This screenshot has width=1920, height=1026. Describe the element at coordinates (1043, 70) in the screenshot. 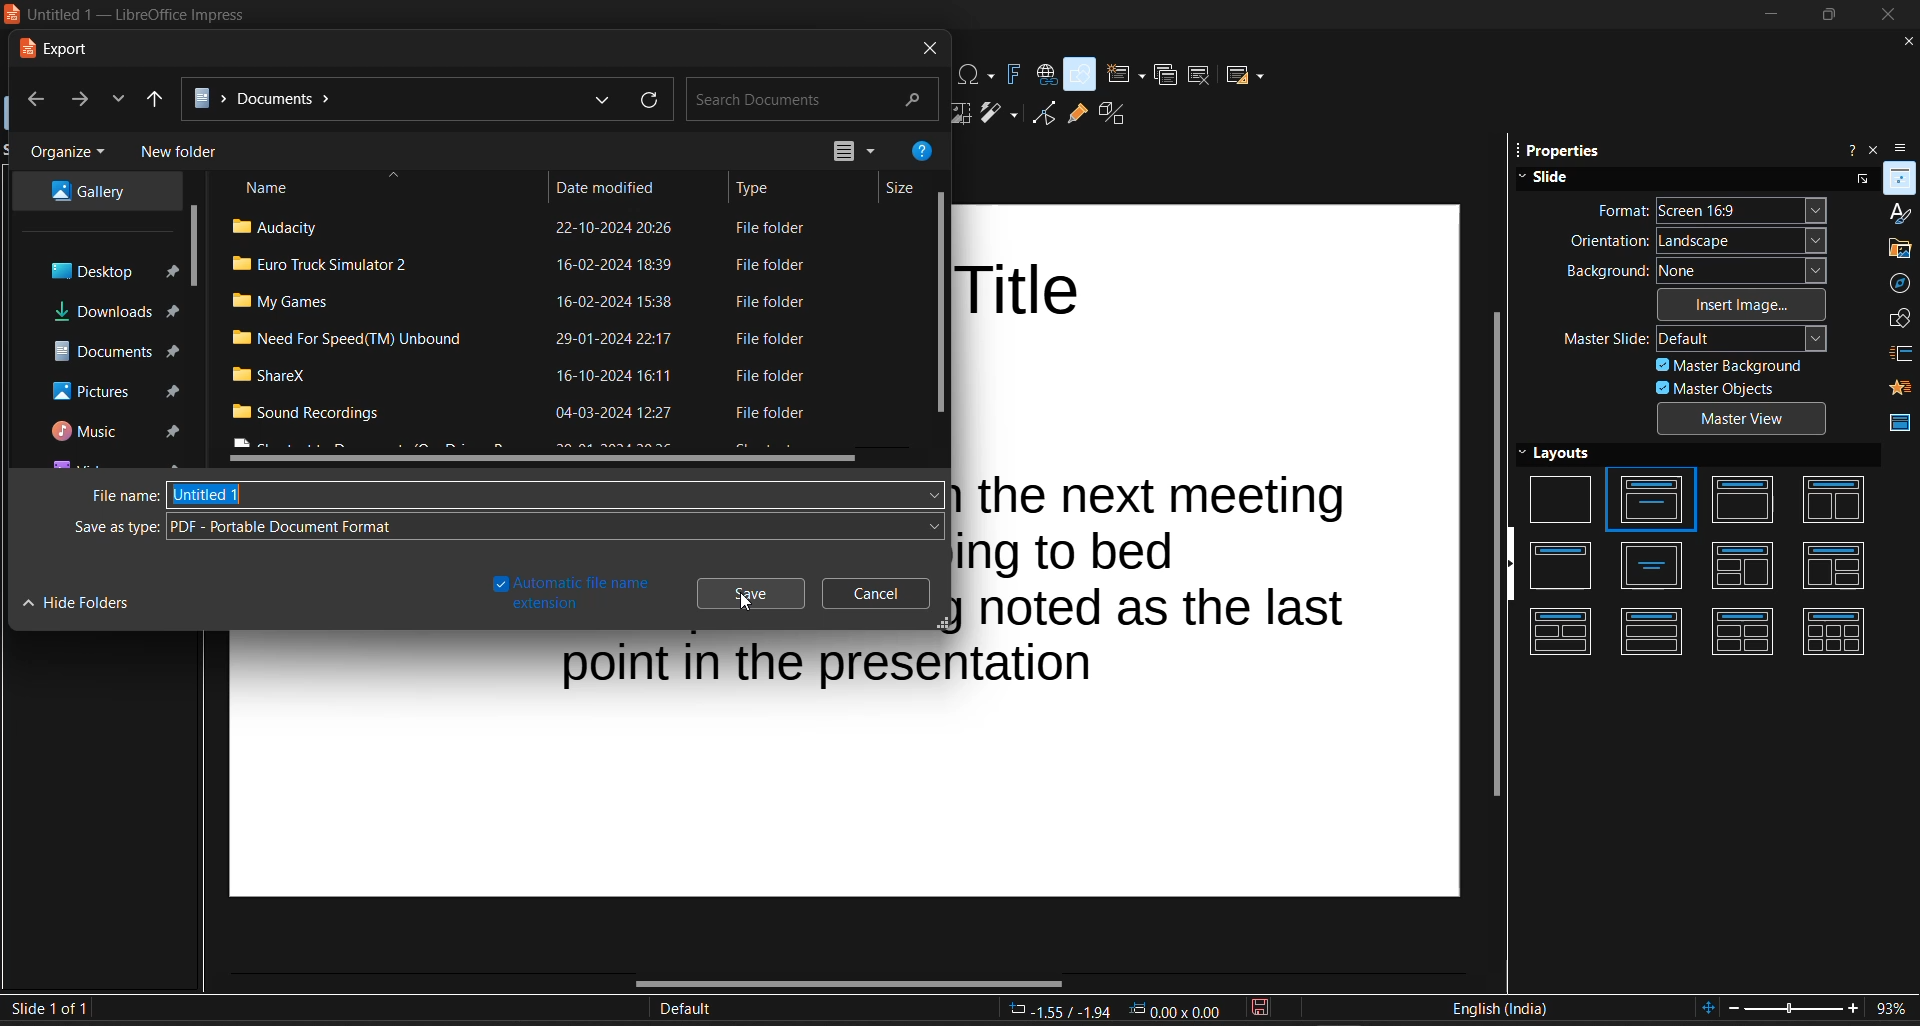

I see `insert hyperlink` at that location.